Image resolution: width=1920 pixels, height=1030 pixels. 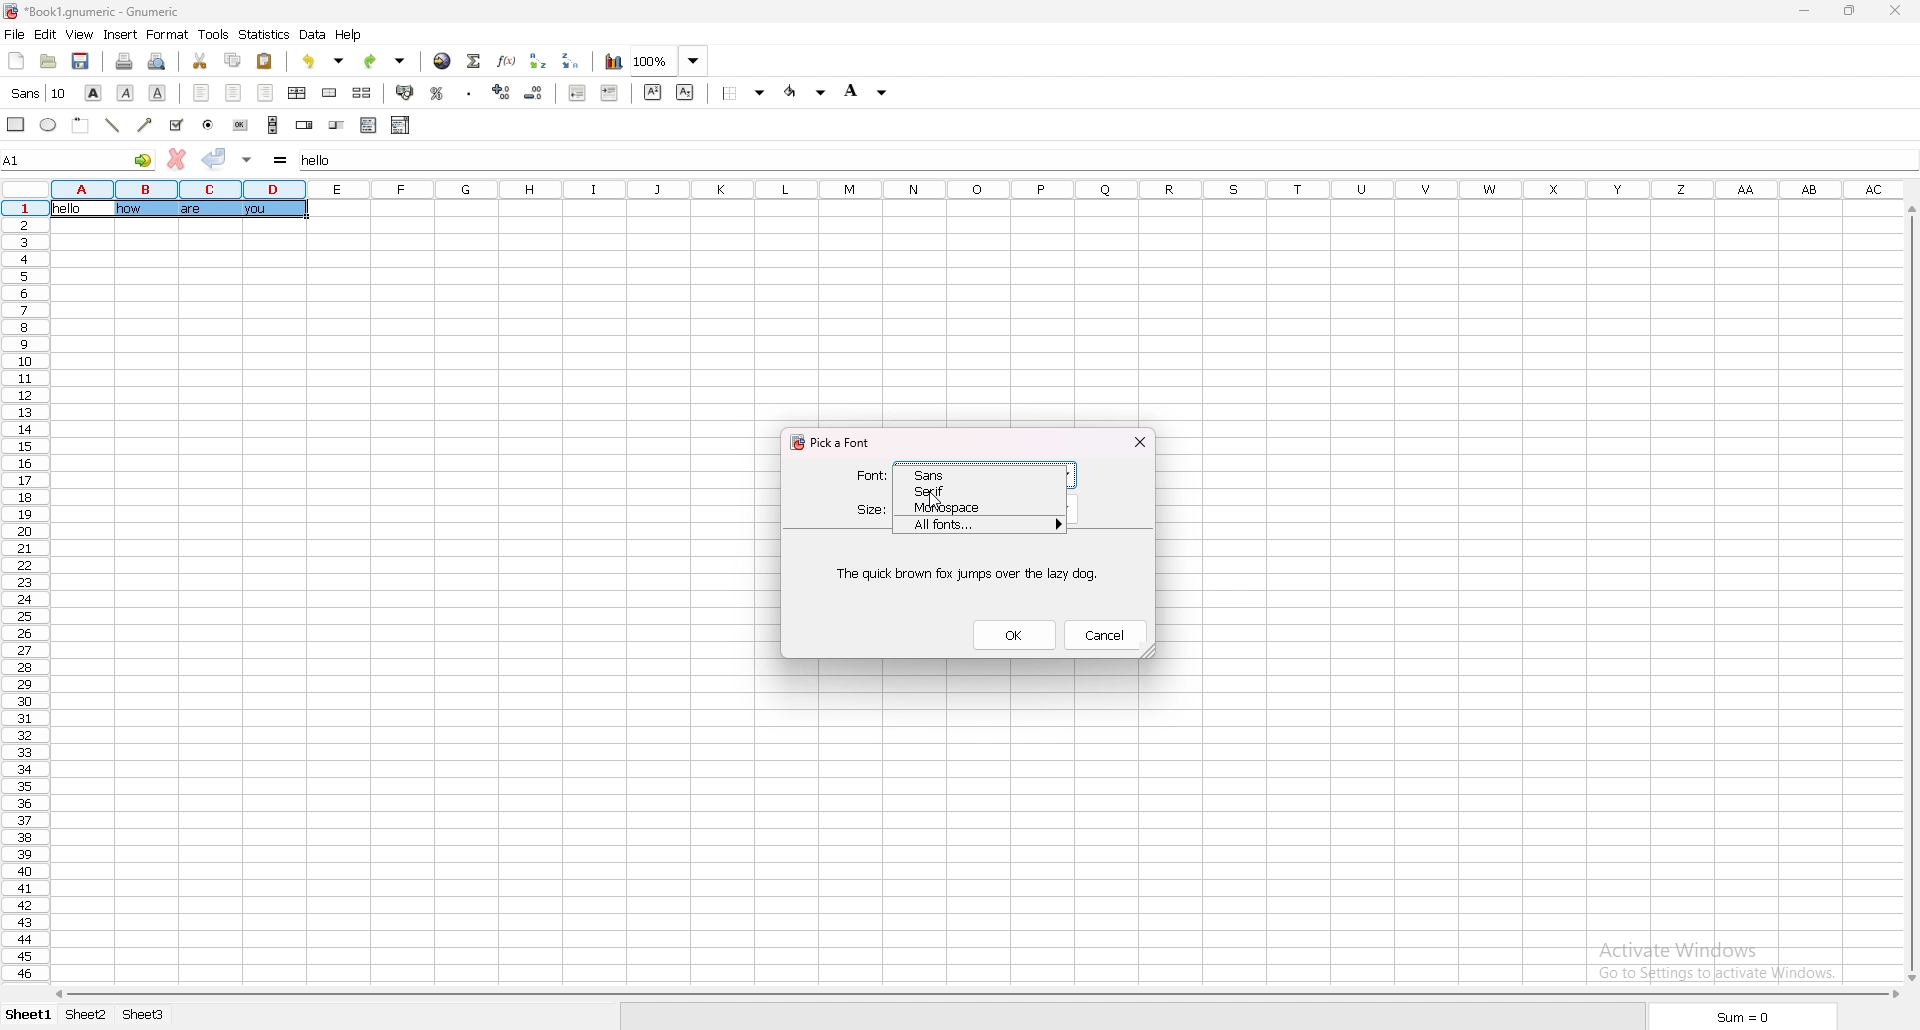 What do you see at coordinates (232, 60) in the screenshot?
I see `copy` at bounding box center [232, 60].